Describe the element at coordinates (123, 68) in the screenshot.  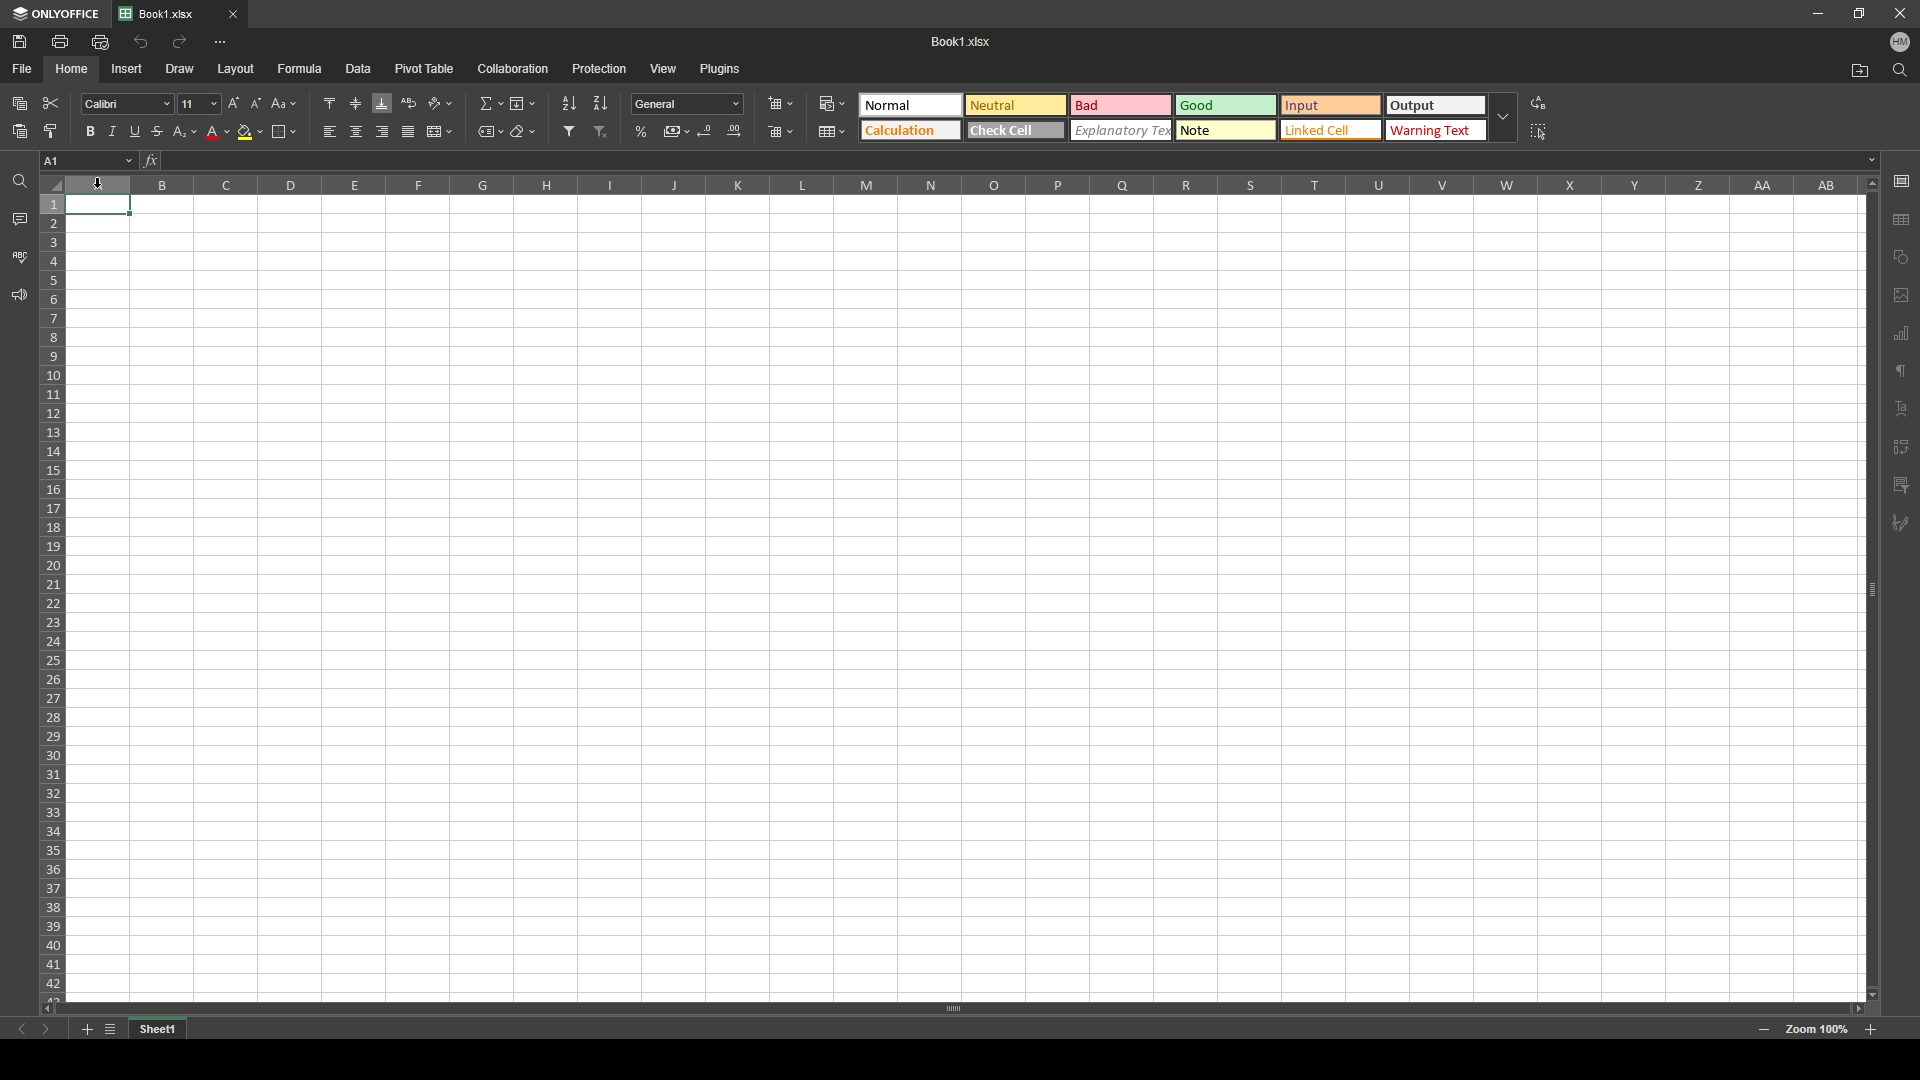
I see `insert` at that location.